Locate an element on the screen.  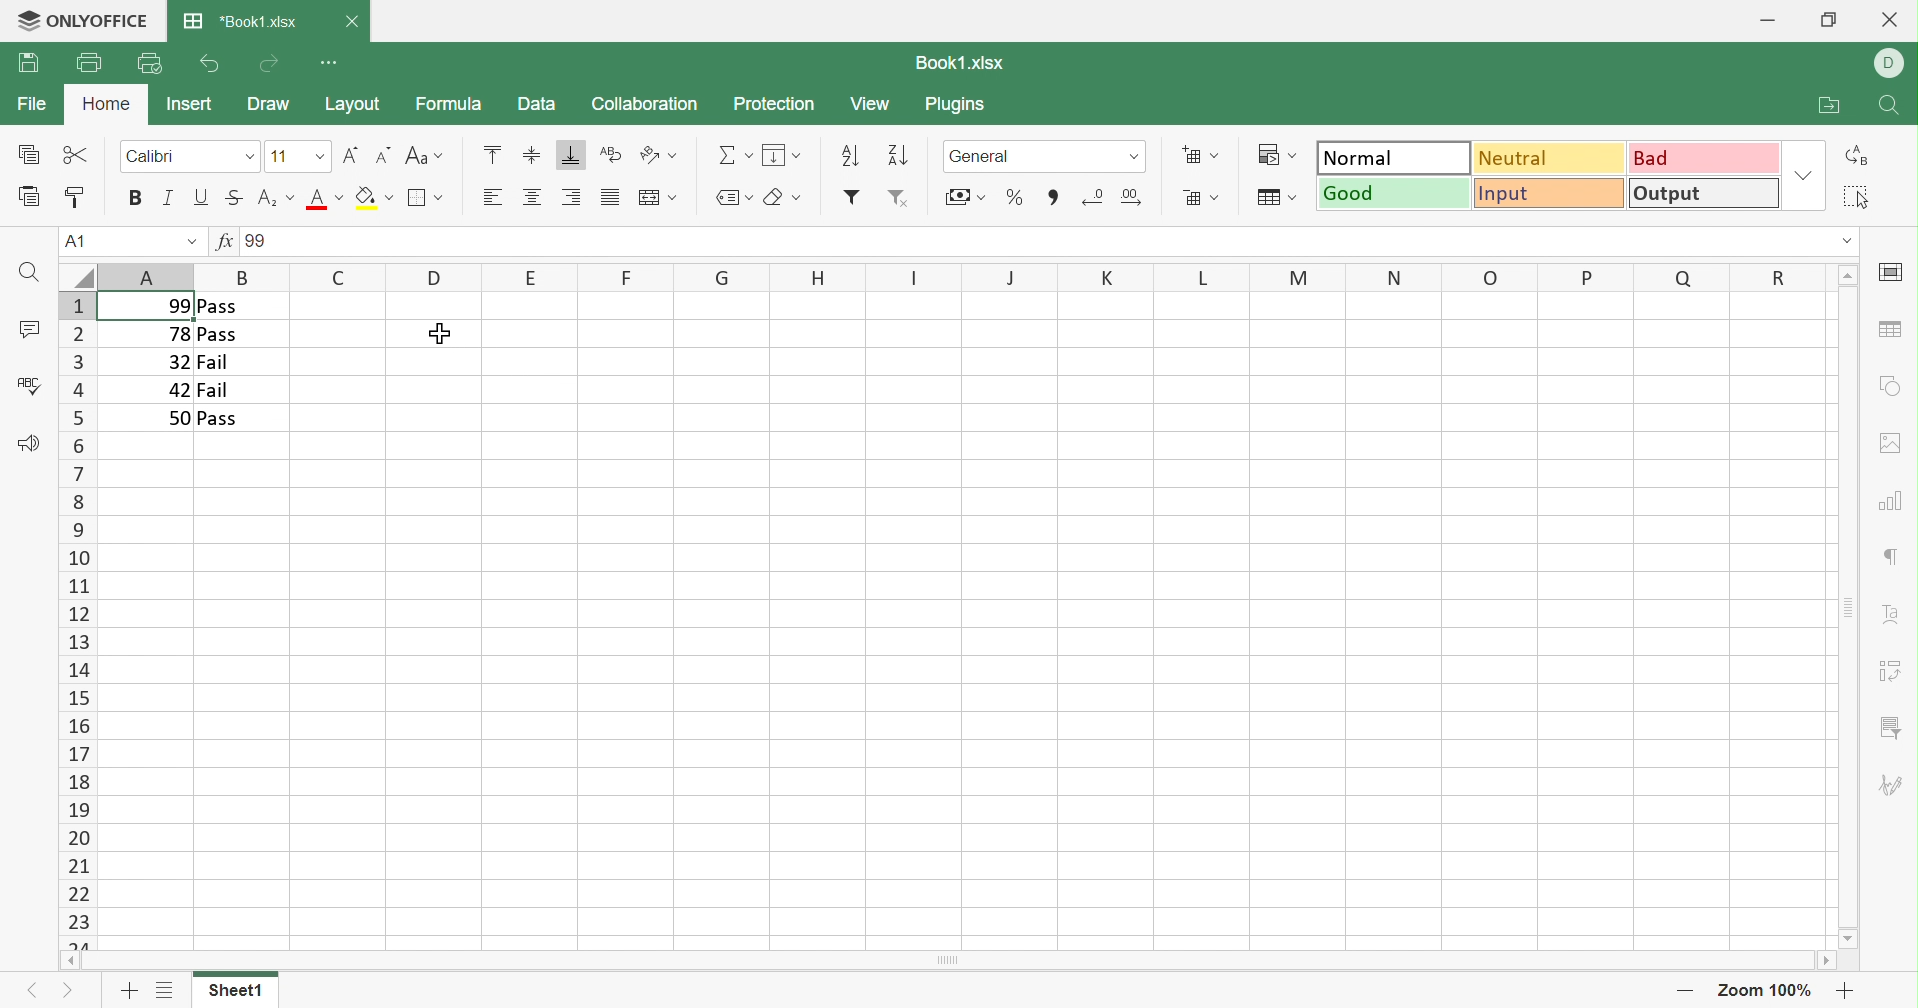
50 is located at coordinates (176, 418).